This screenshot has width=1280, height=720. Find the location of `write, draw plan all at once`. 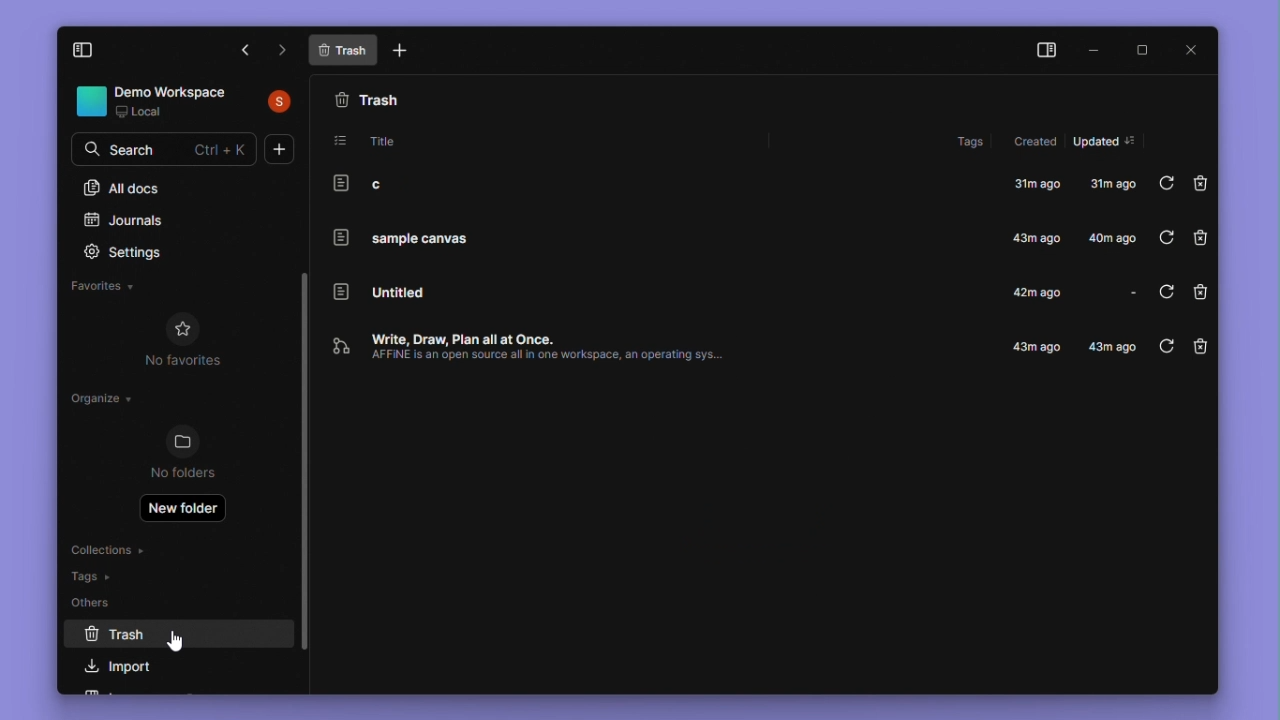

write, draw plan all at once is located at coordinates (564, 346).